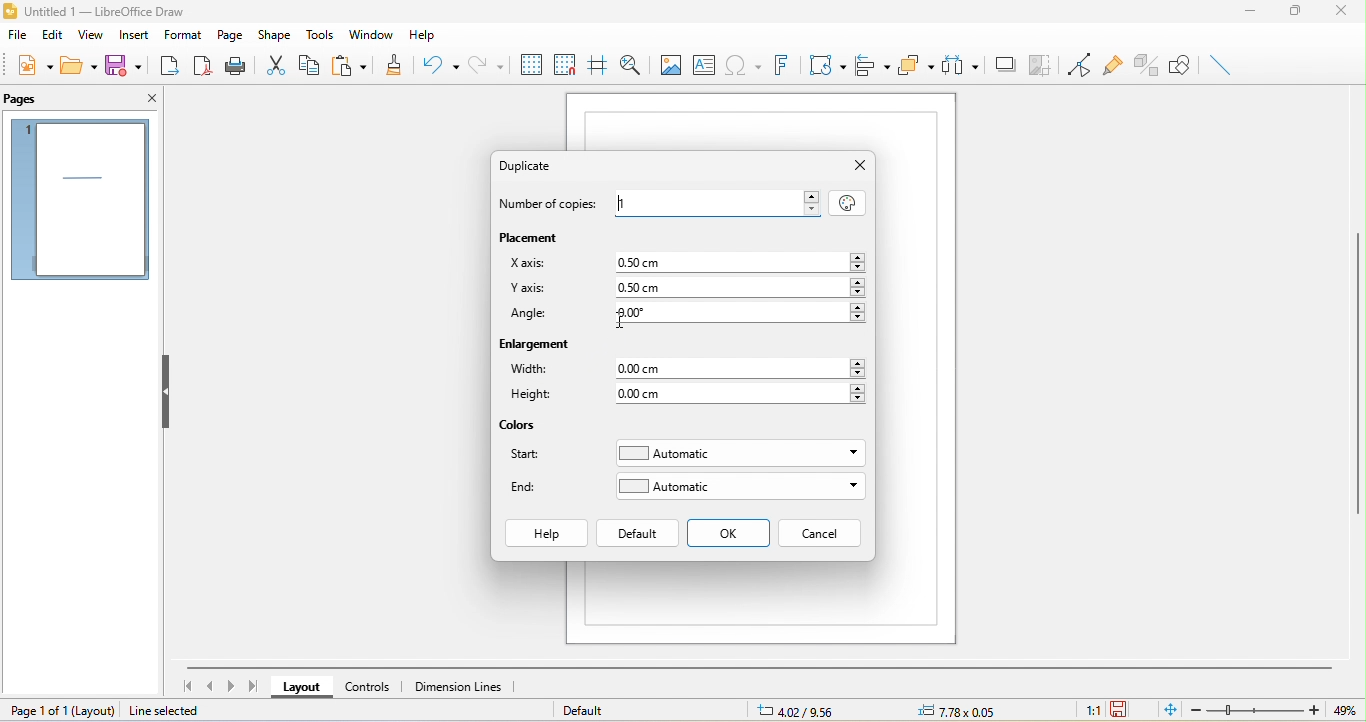 The width and height of the screenshot is (1366, 722). Describe the element at coordinates (532, 370) in the screenshot. I see `widith` at that location.